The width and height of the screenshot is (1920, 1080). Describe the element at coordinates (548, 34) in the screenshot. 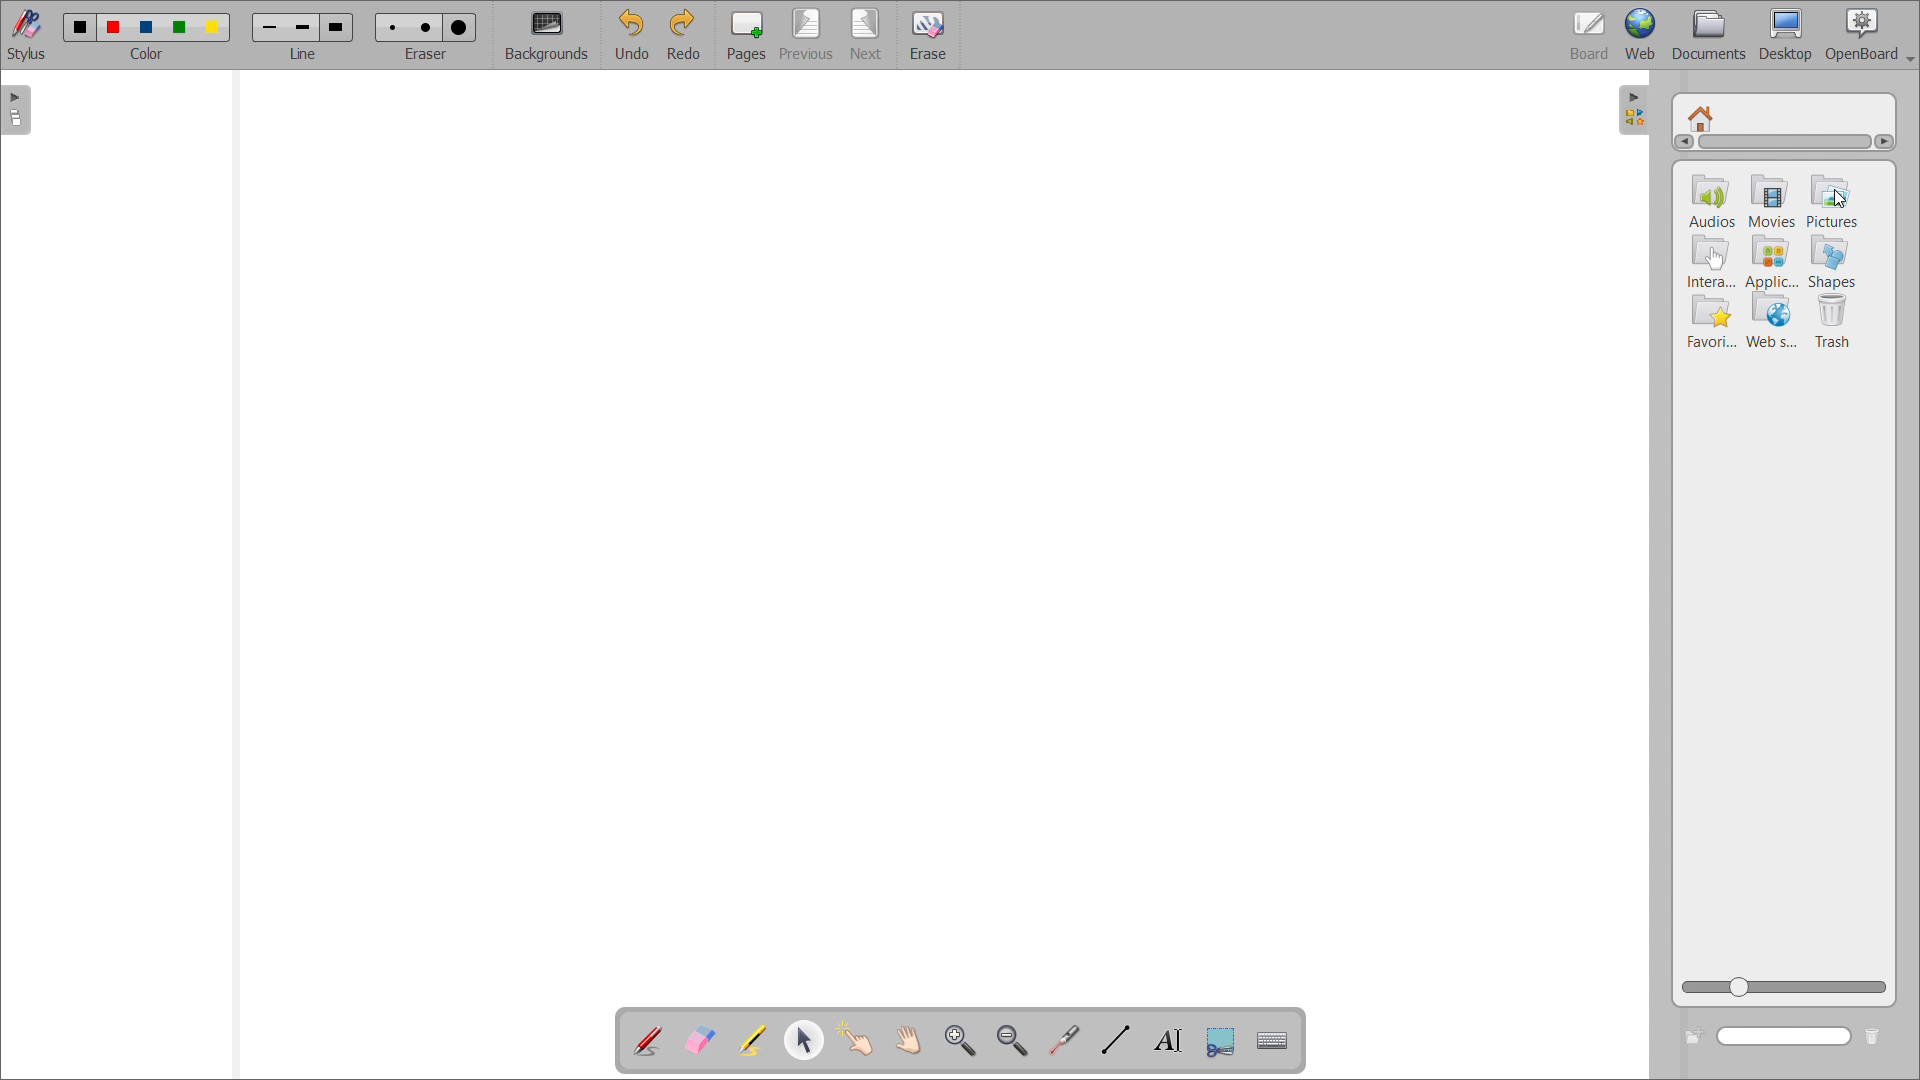

I see `backgrounds` at that location.